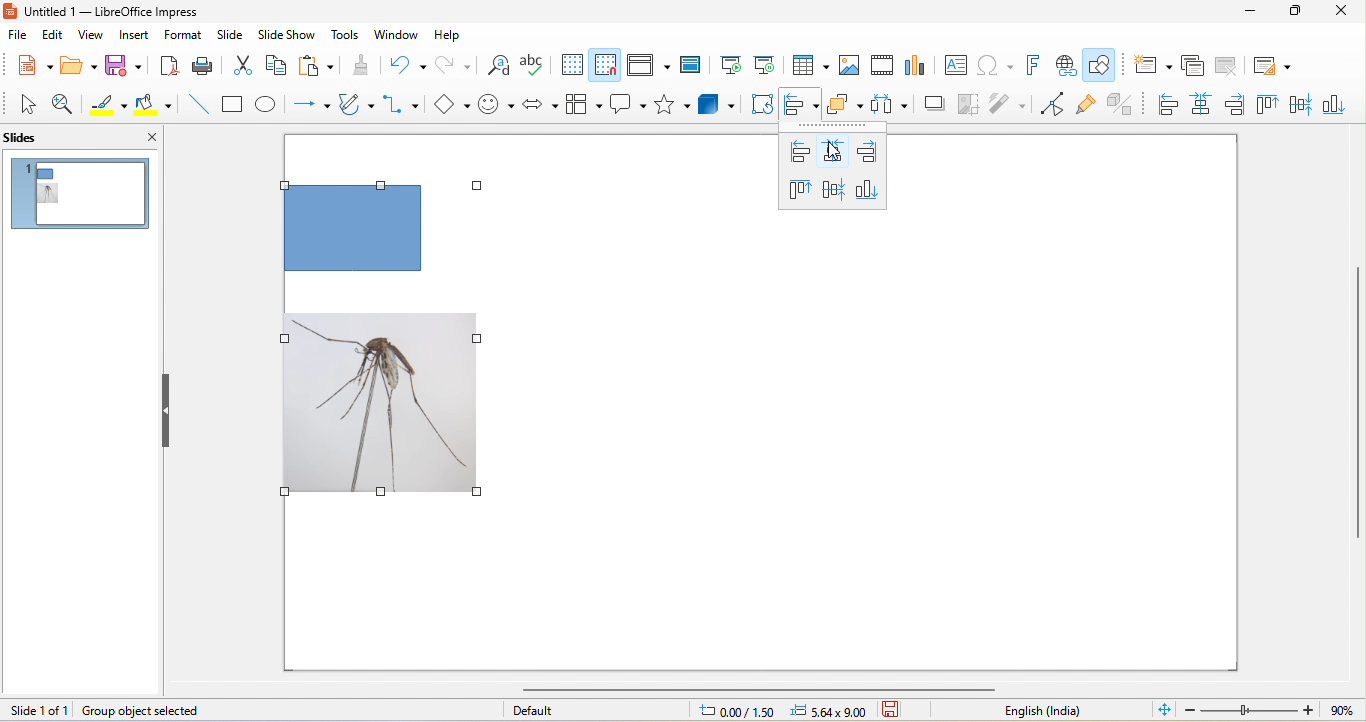 The image size is (1366, 722). Describe the element at coordinates (832, 189) in the screenshot. I see `center` at that location.